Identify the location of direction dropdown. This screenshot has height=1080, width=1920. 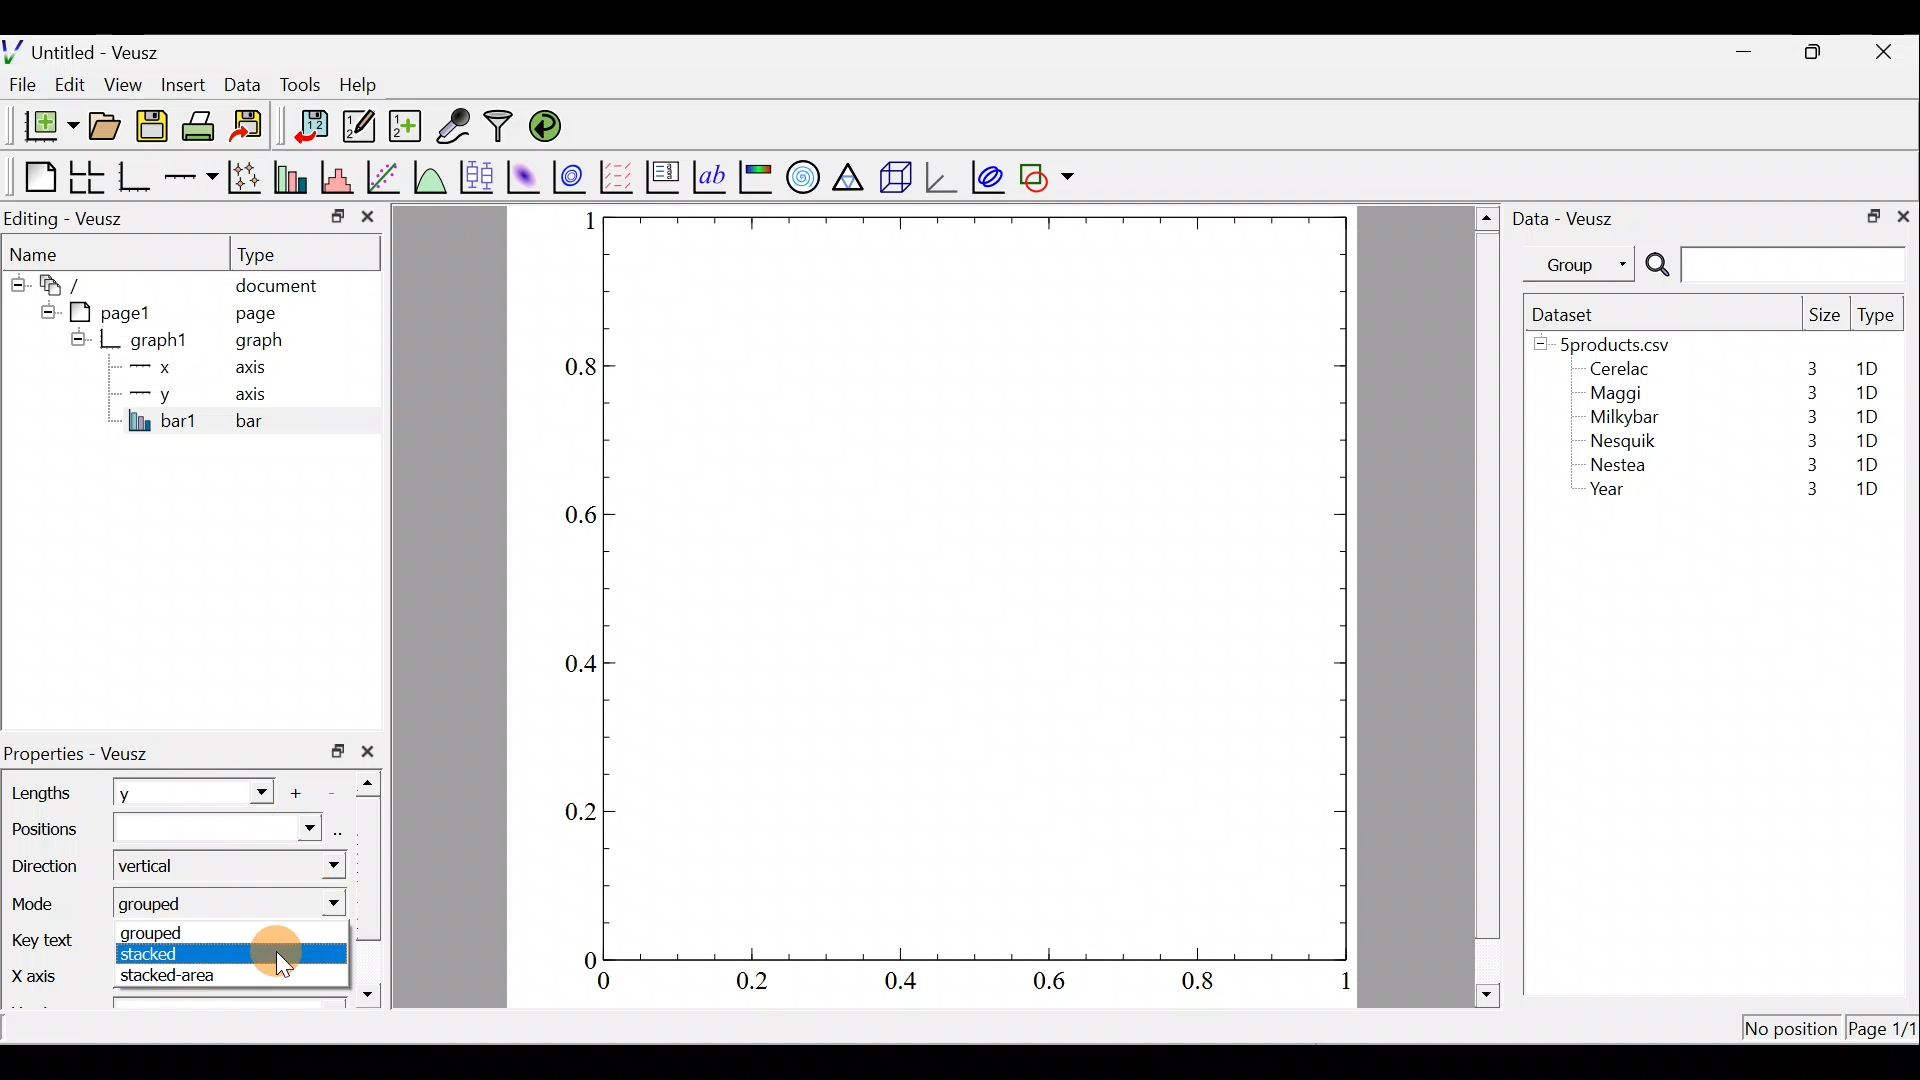
(313, 866).